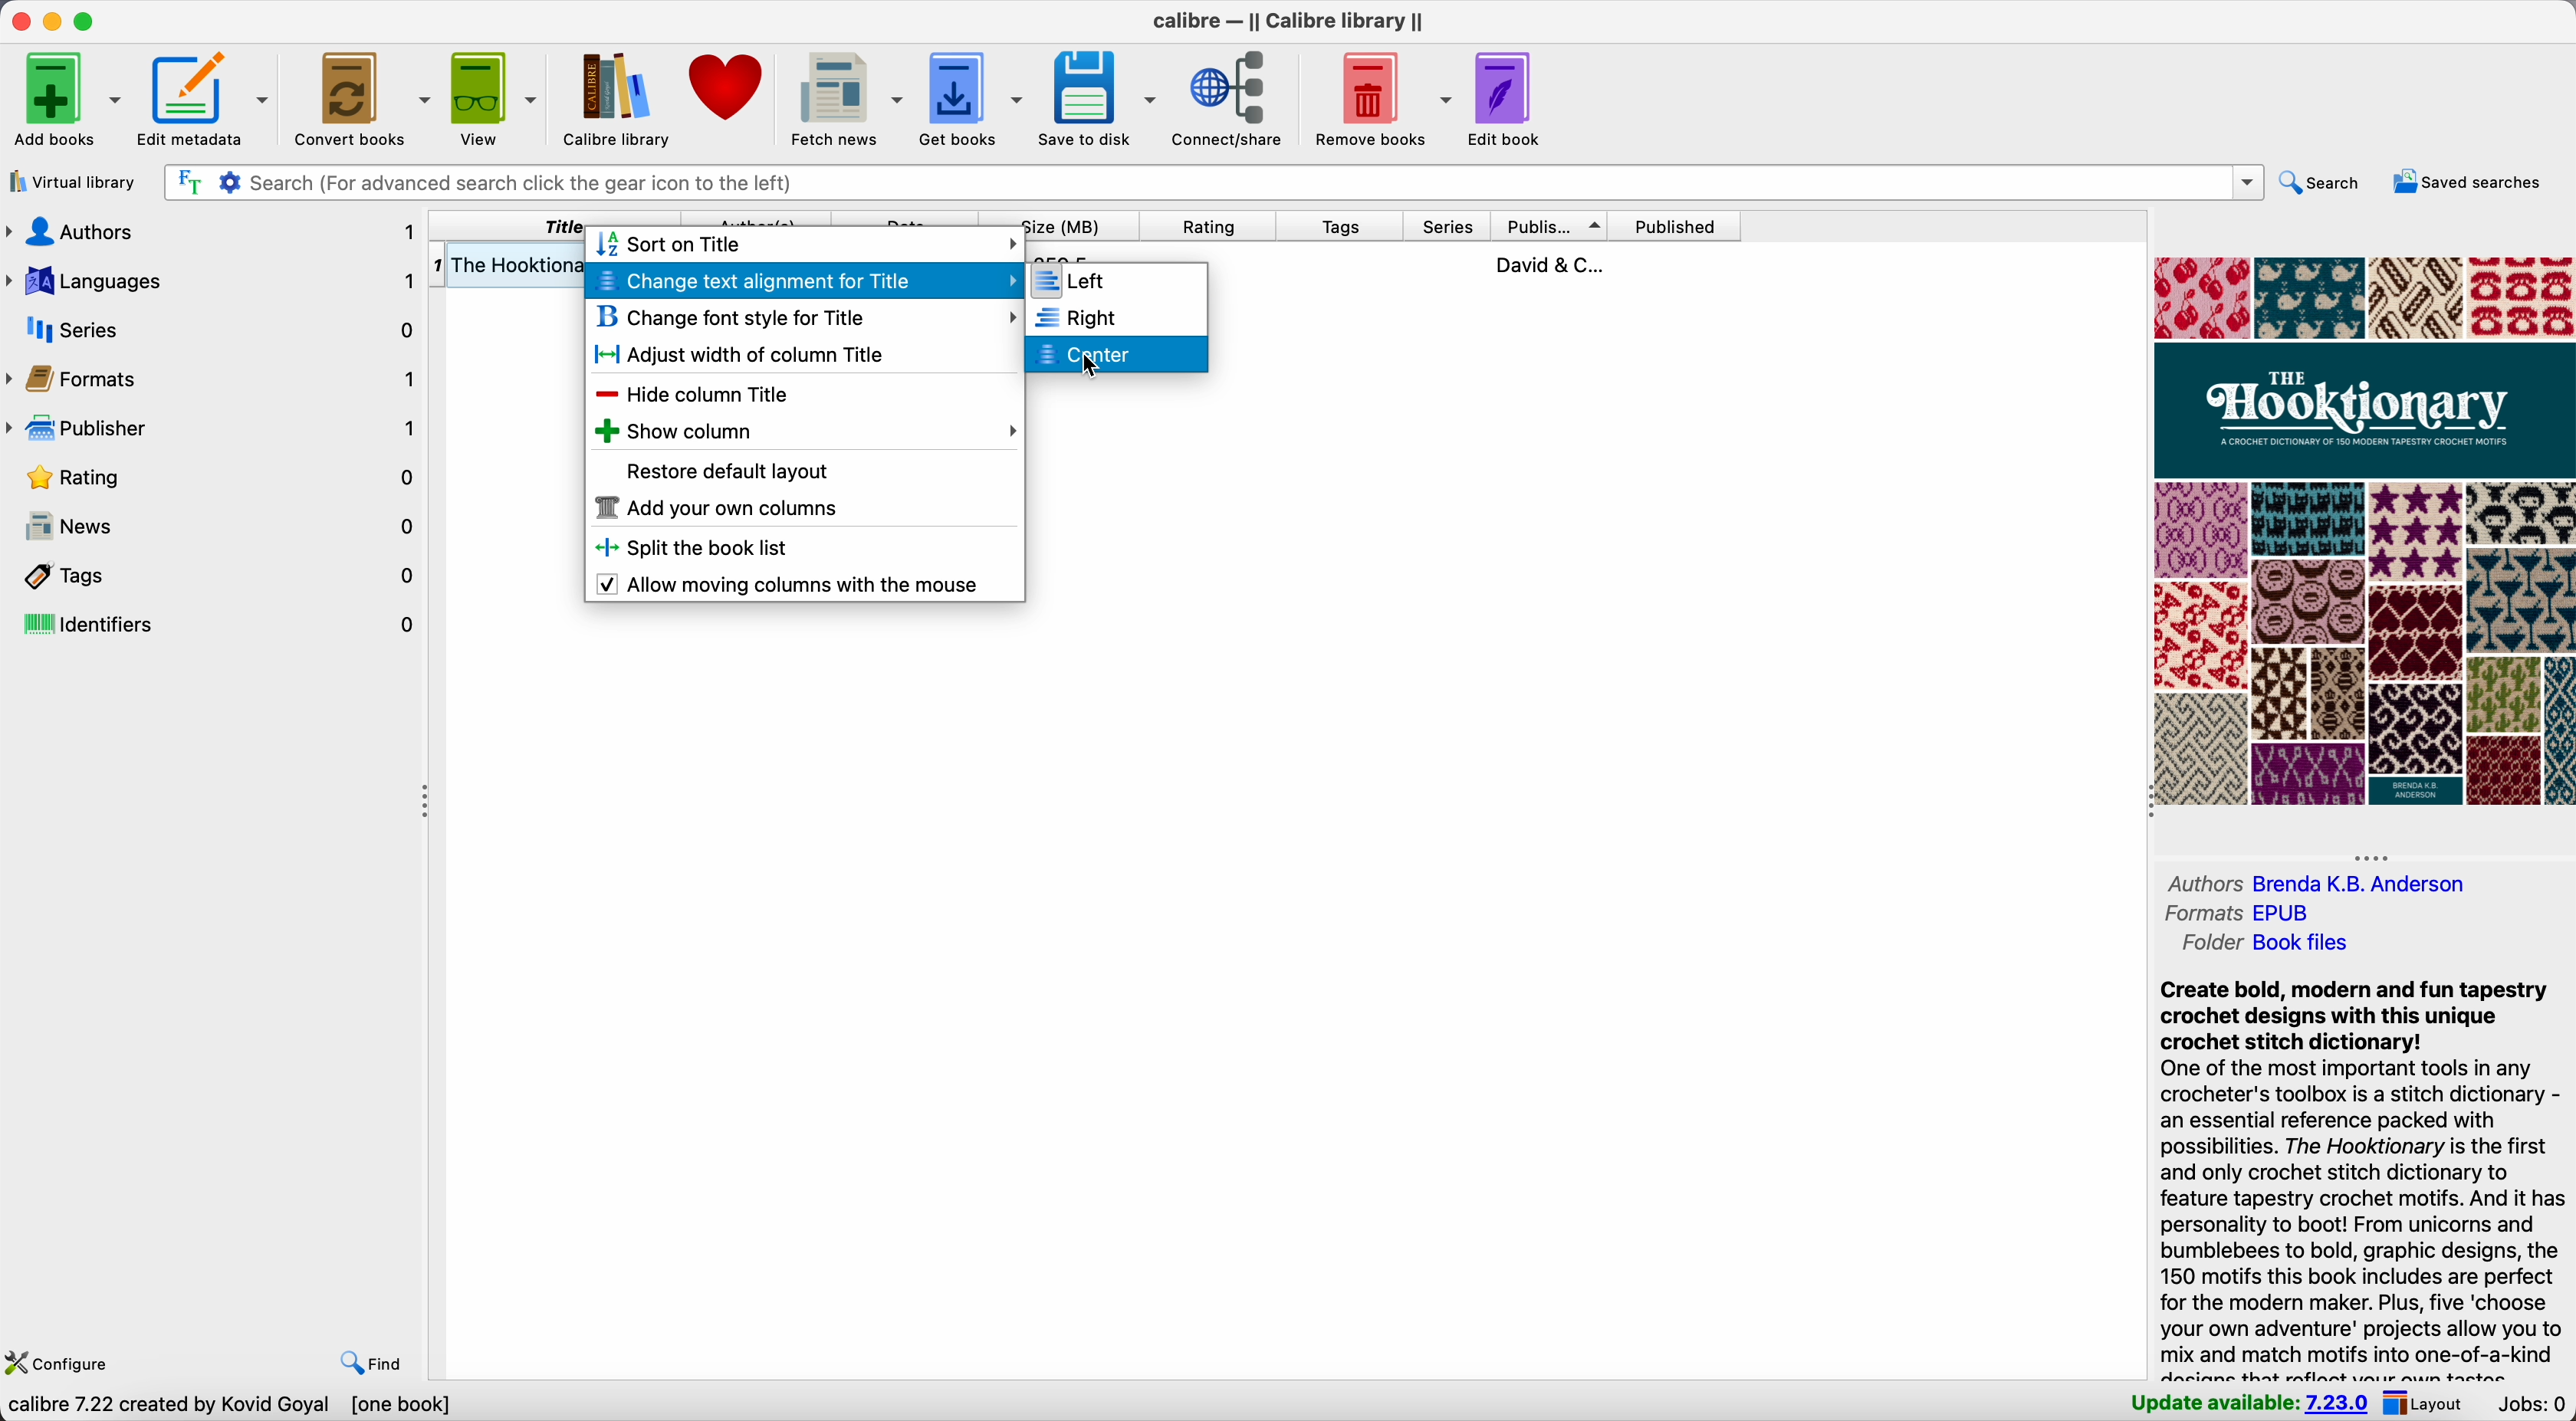  What do you see at coordinates (844, 97) in the screenshot?
I see `fetch news` at bounding box center [844, 97].